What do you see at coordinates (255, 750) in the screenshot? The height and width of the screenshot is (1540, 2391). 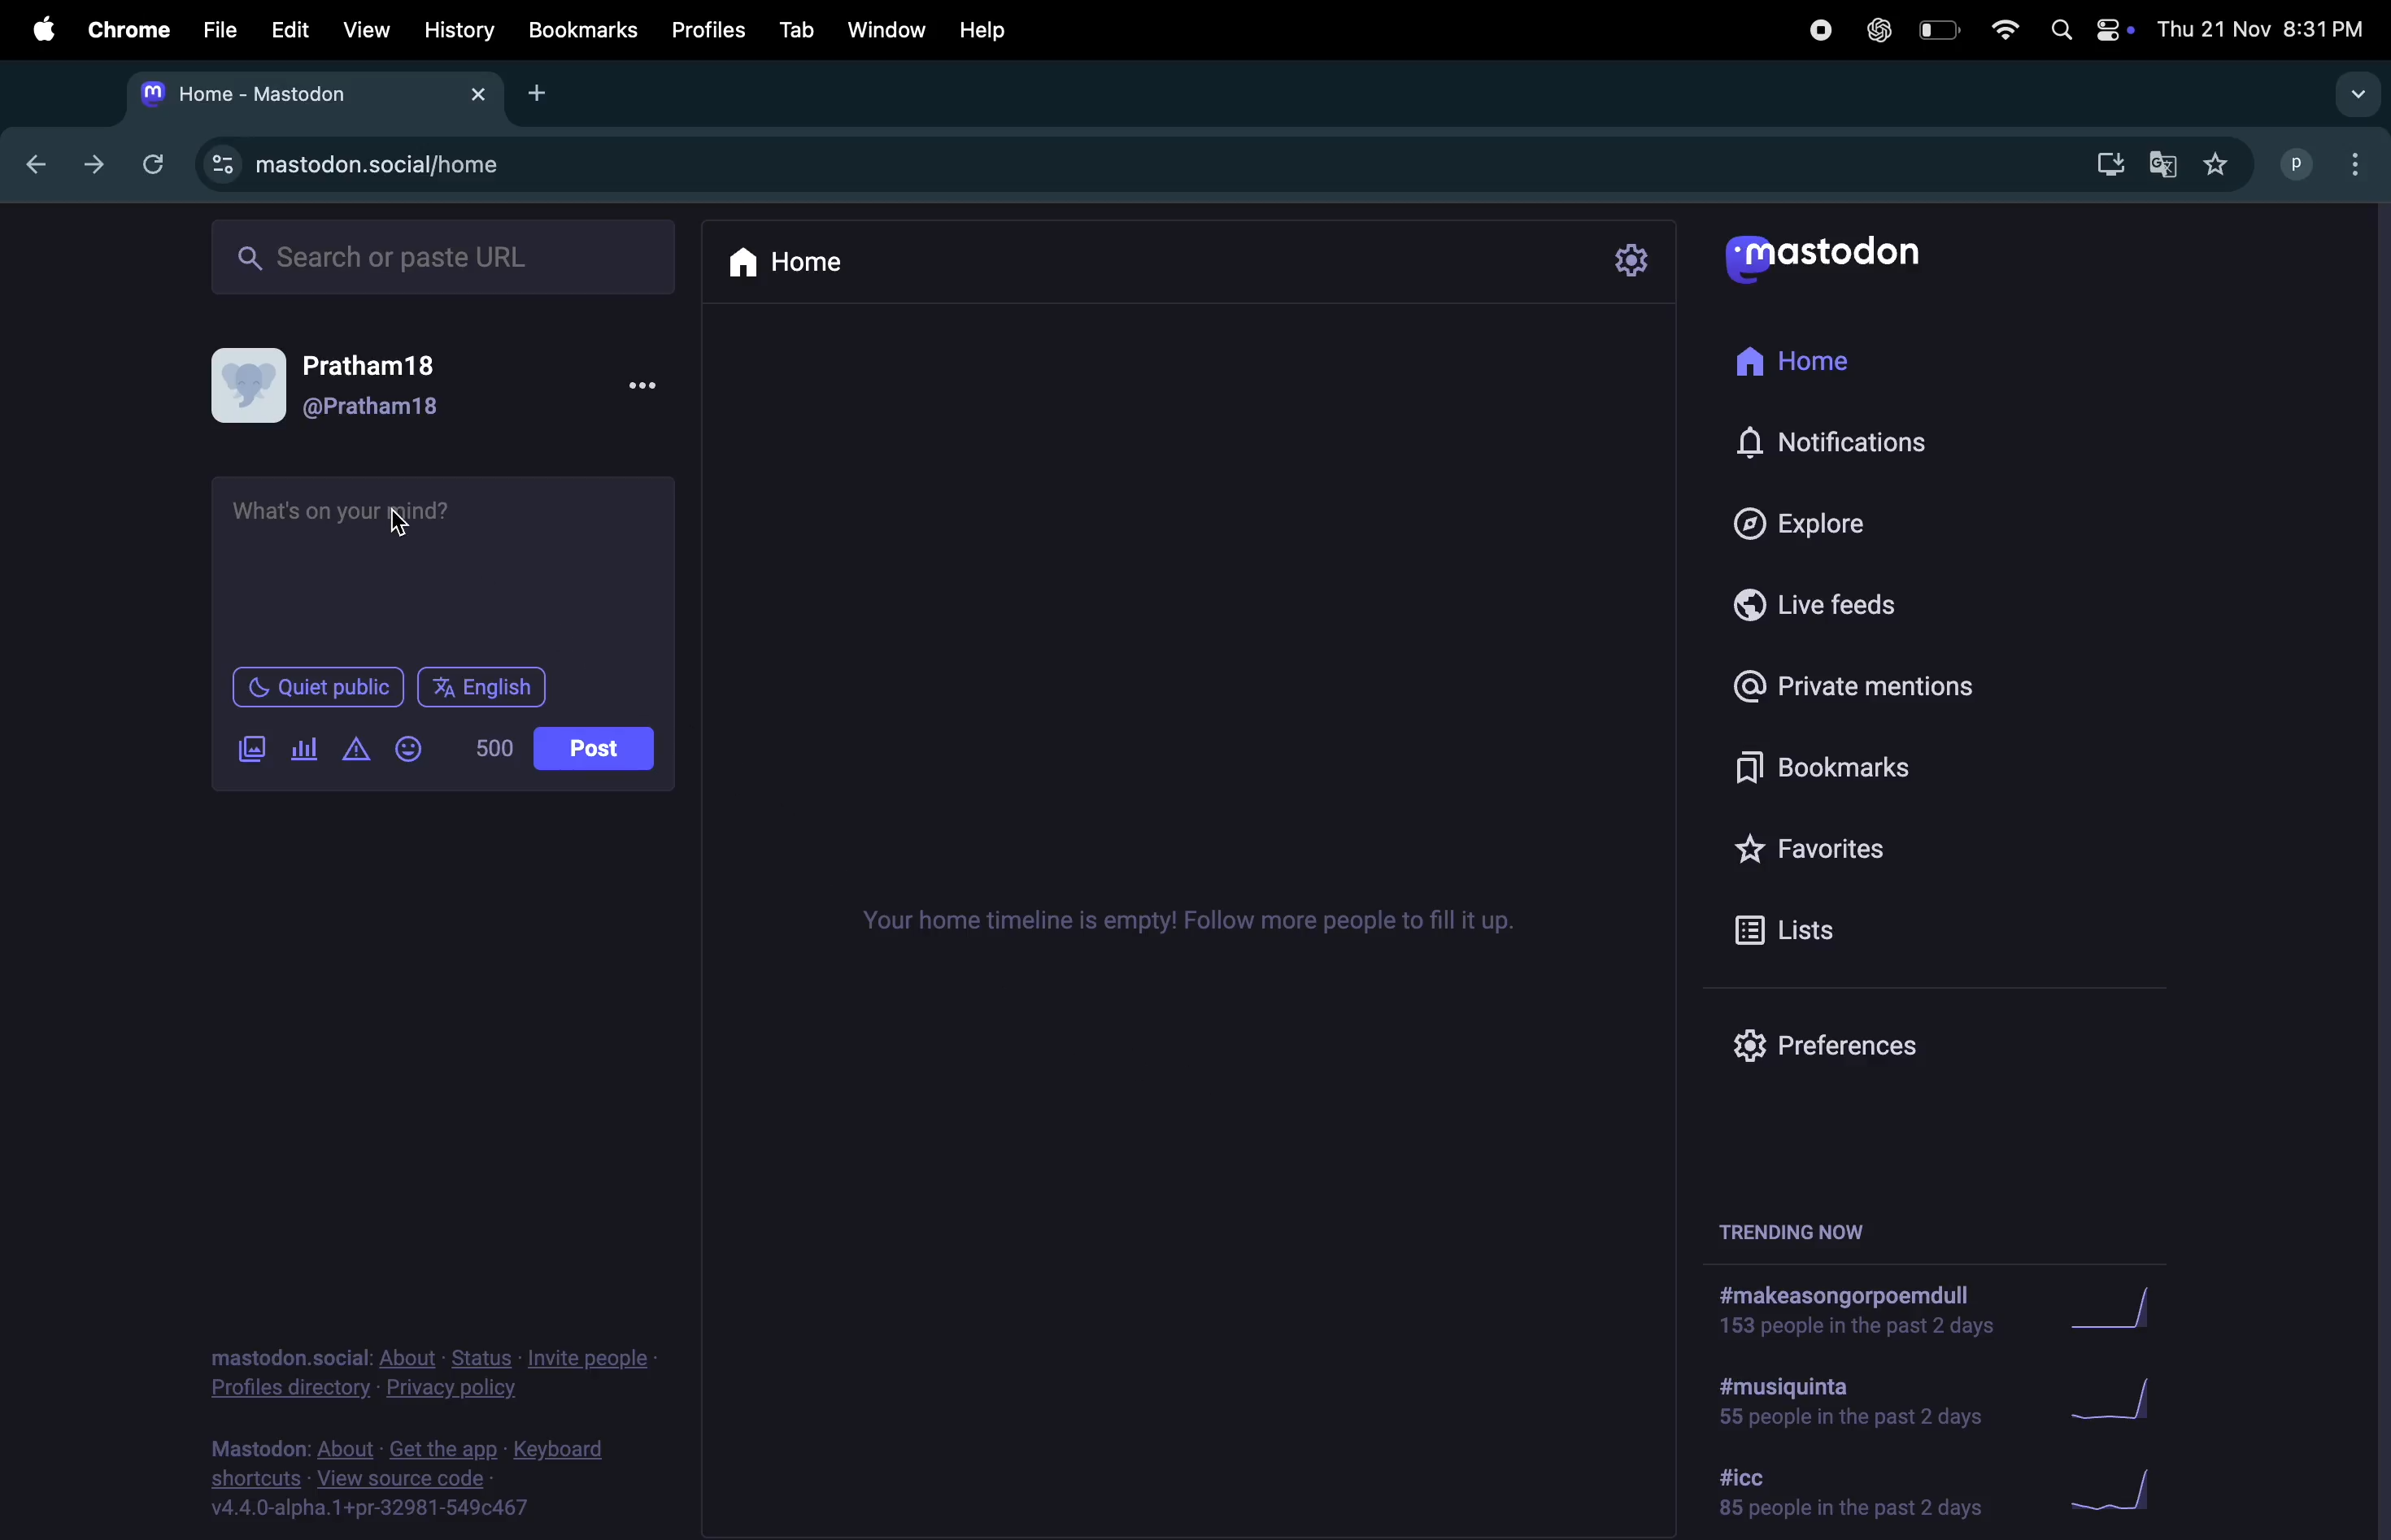 I see `add image` at bounding box center [255, 750].